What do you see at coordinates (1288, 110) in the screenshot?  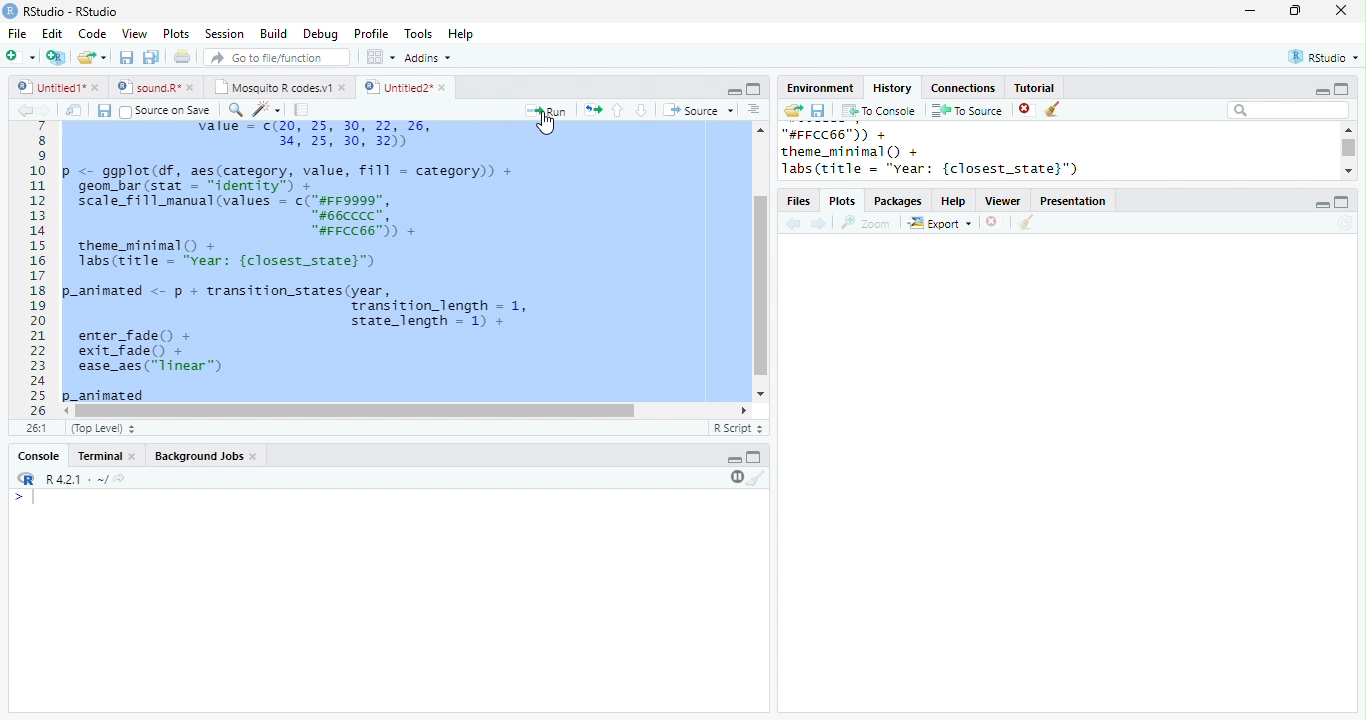 I see `search bar` at bounding box center [1288, 110].